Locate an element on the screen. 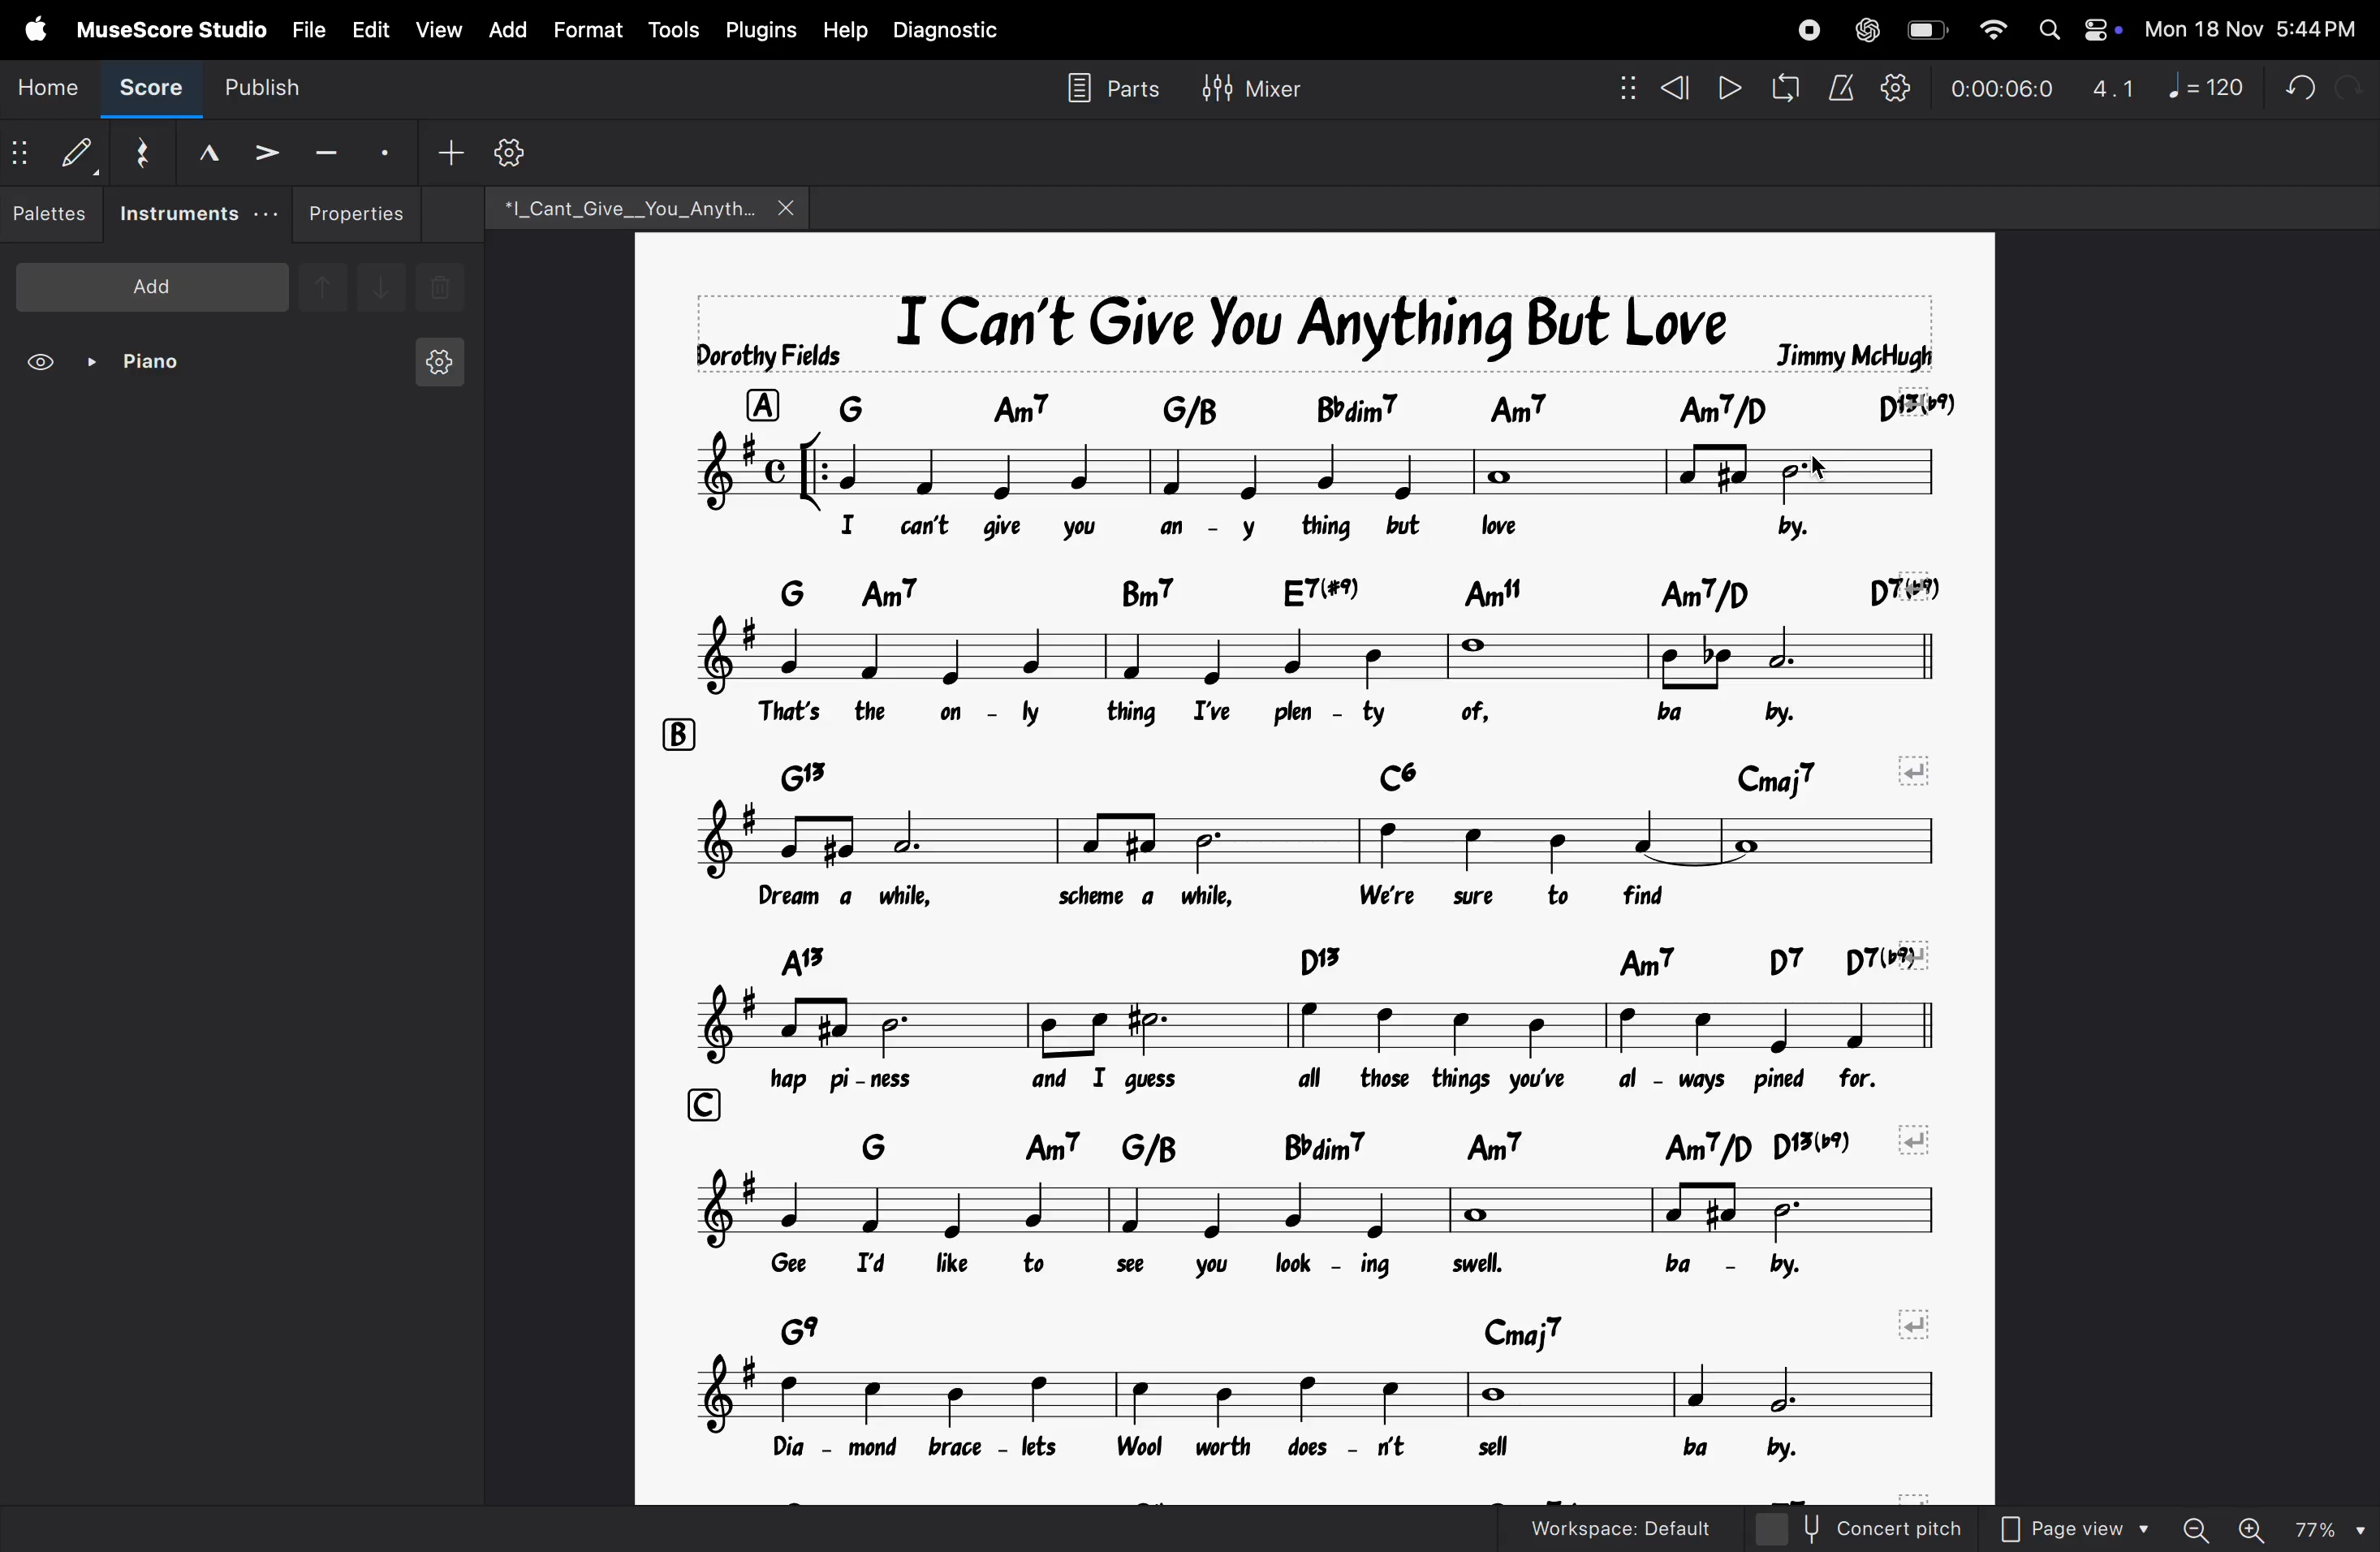 This screenshot has width=2380, height=1552. upnote is located at coordinates (323, 294).